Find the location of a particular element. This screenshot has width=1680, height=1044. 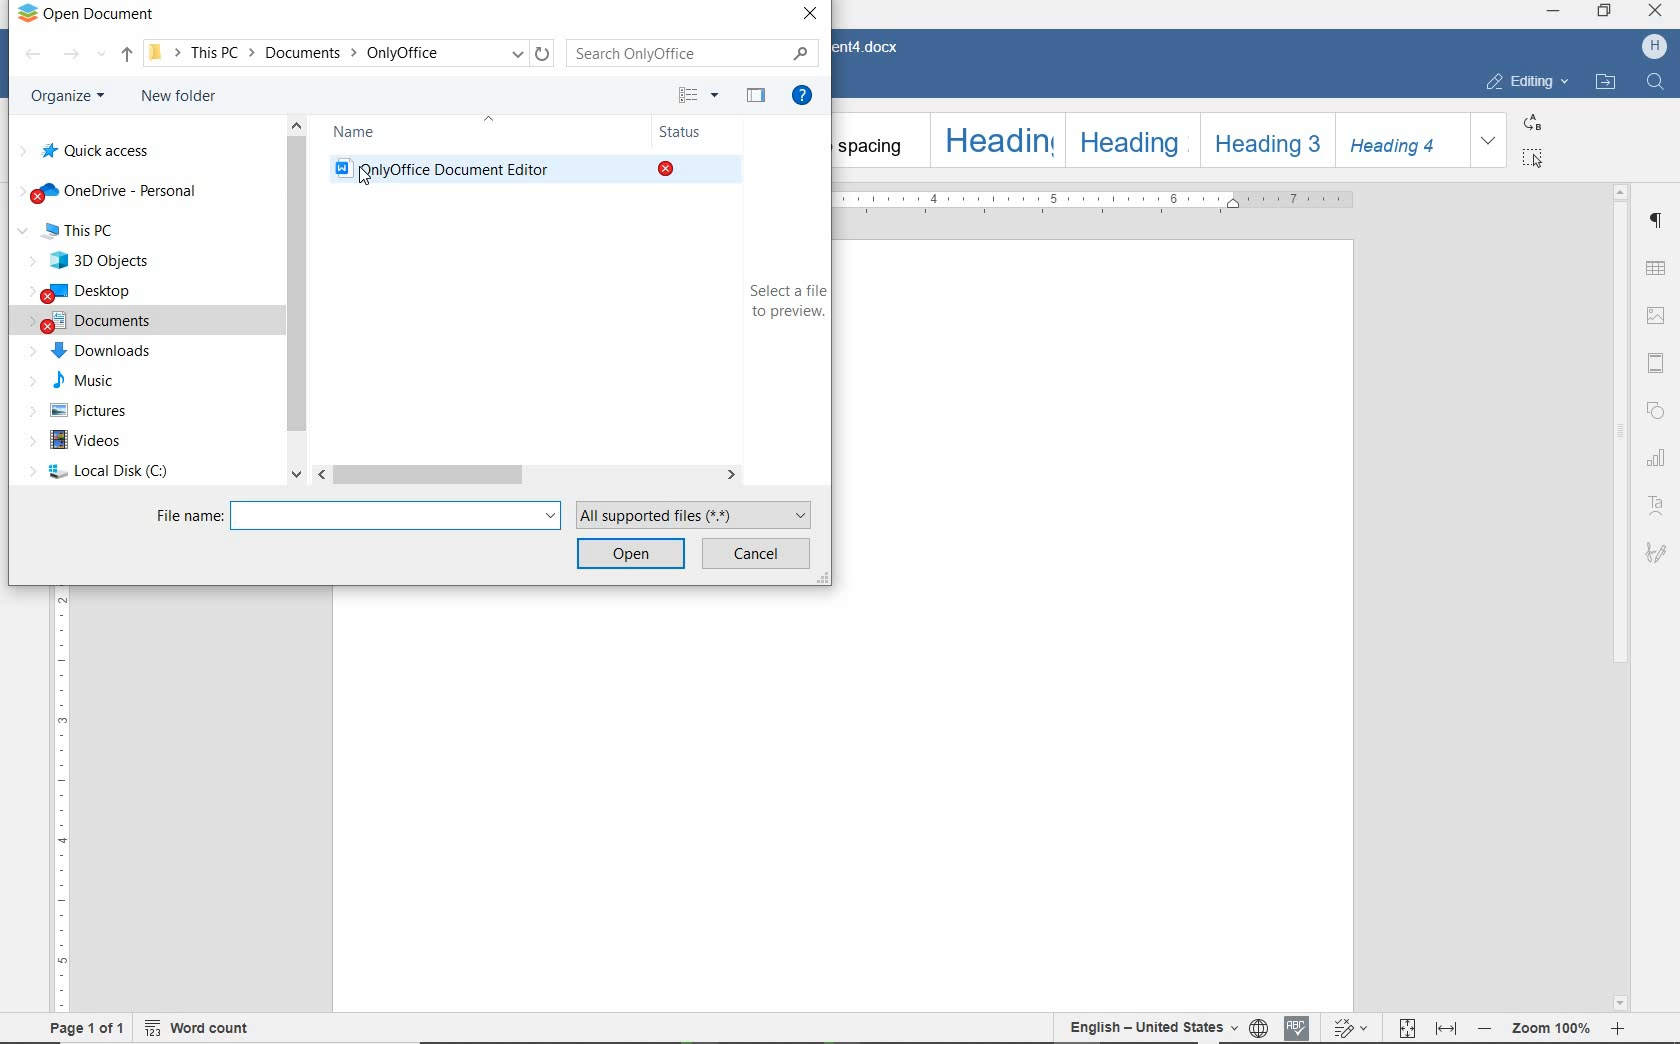

Heading 4 is located at coordinates (1405, 142).